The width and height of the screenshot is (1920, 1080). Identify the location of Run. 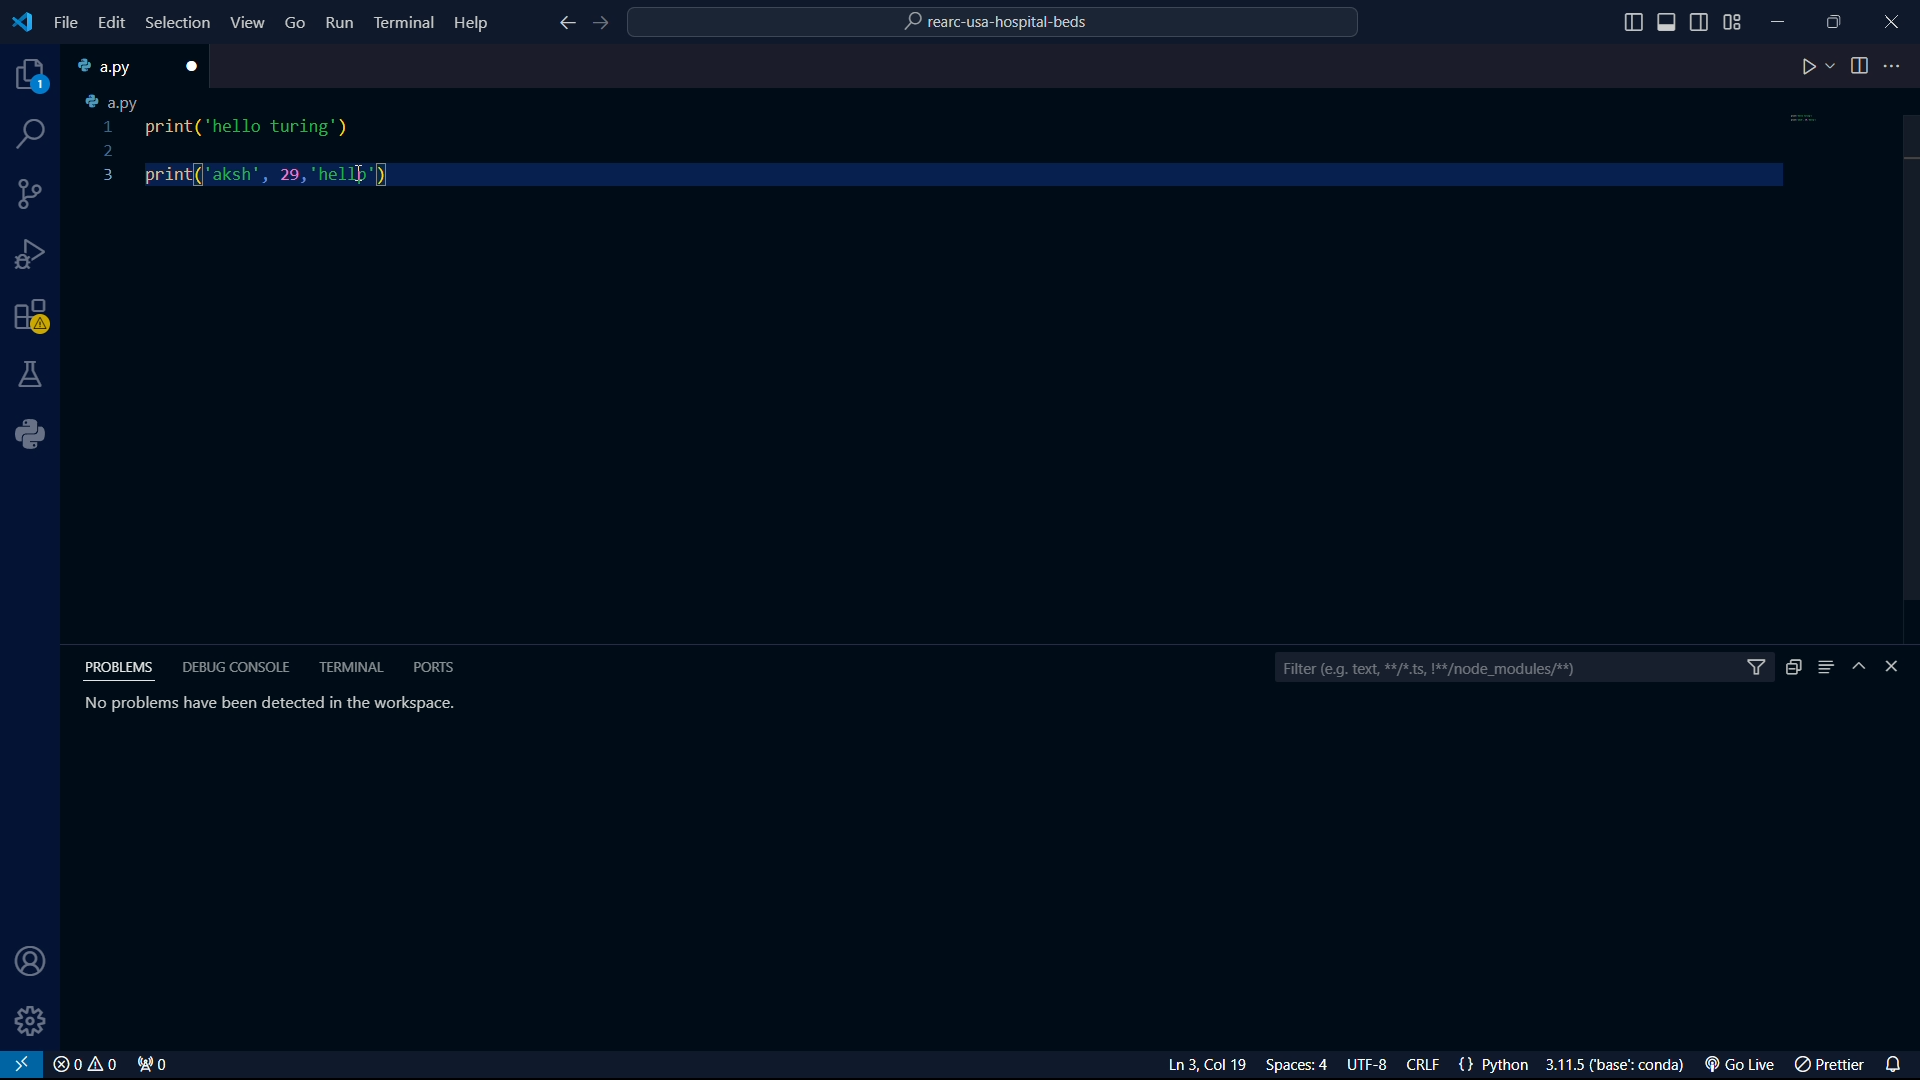
(341, 26).